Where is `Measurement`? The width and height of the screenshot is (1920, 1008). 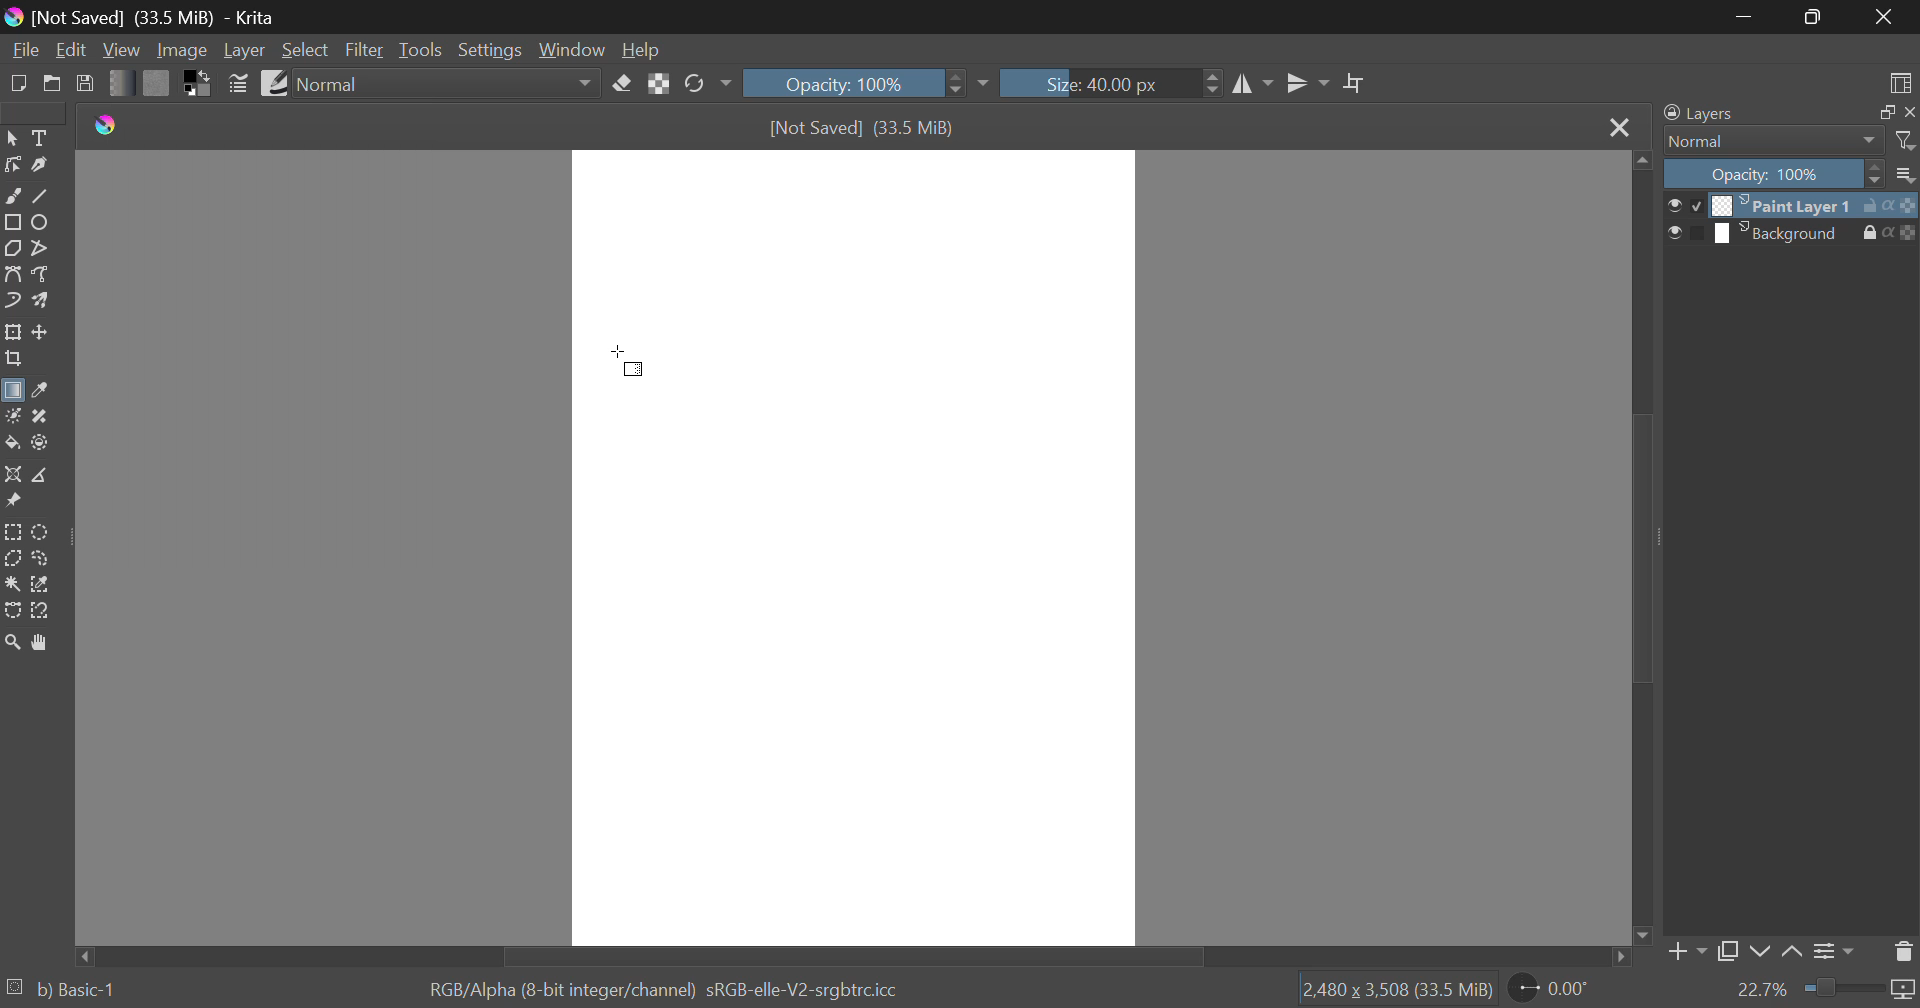
Measurement is located at coordinates (41, 476).